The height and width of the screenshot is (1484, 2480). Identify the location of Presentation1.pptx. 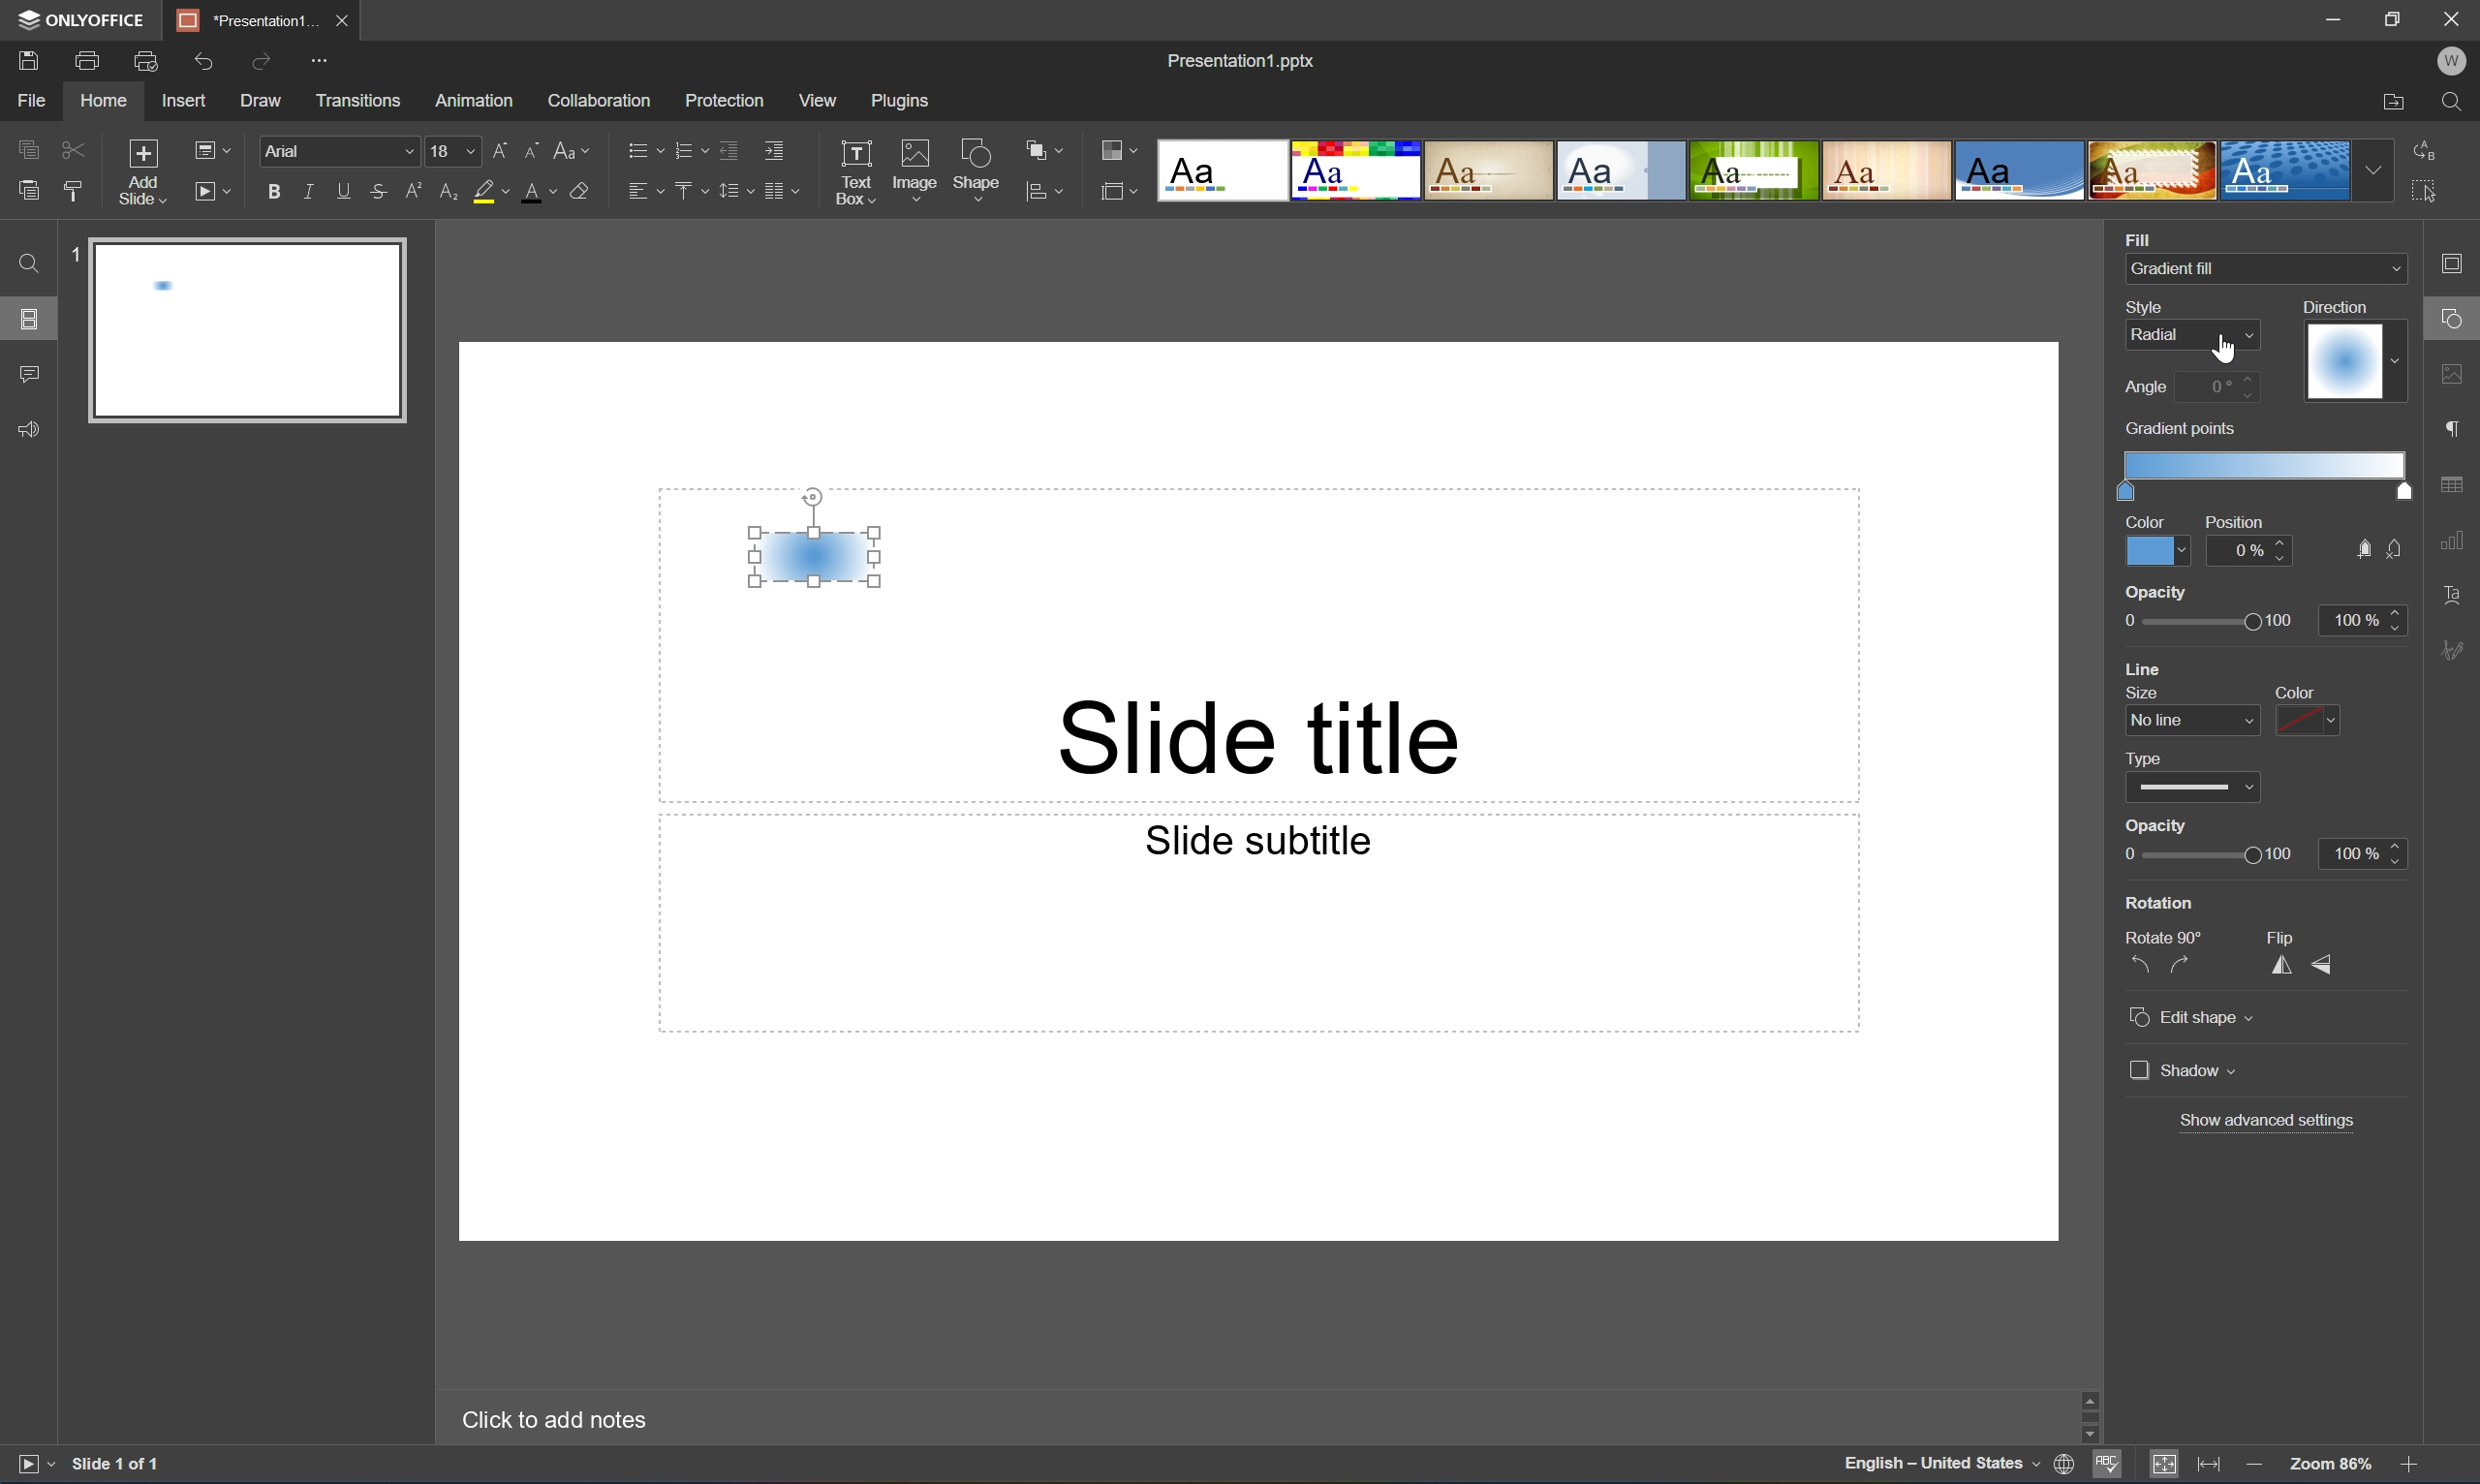
(1239, 57).